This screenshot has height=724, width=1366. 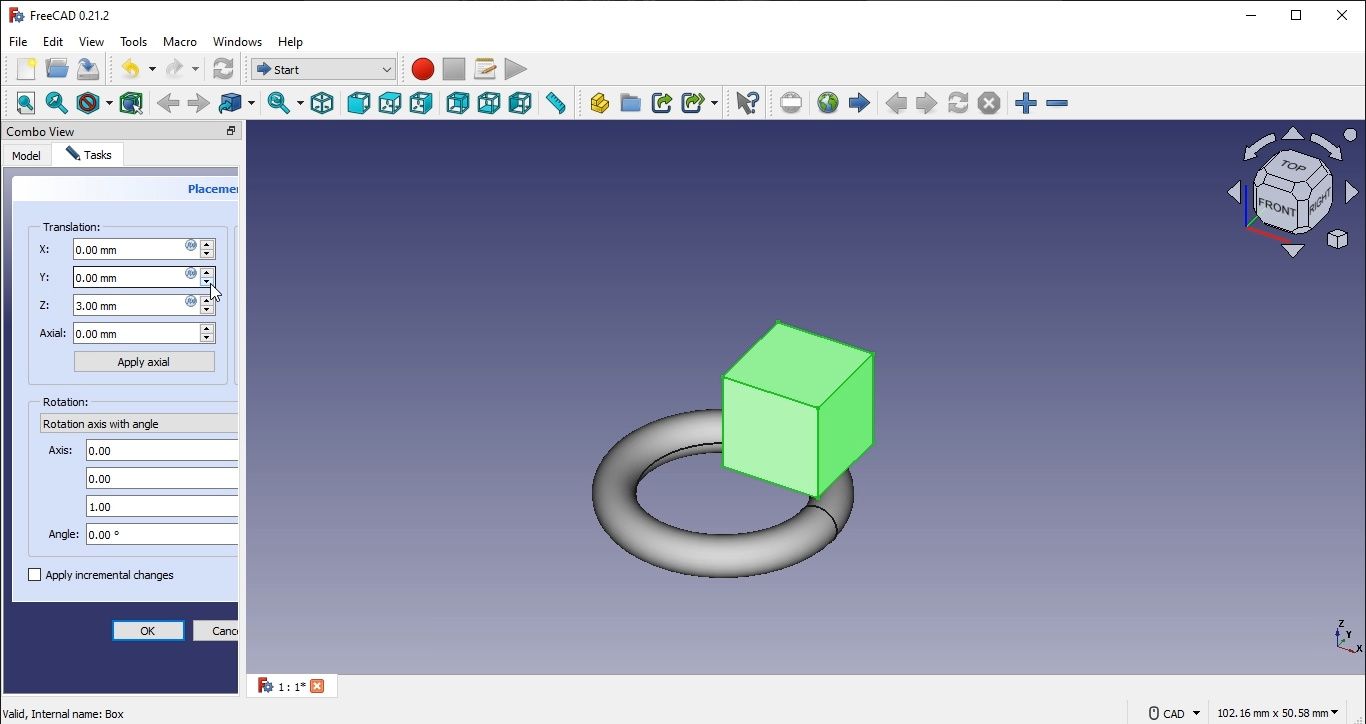 I want to click on restore down, so click(x=1298, y=15).